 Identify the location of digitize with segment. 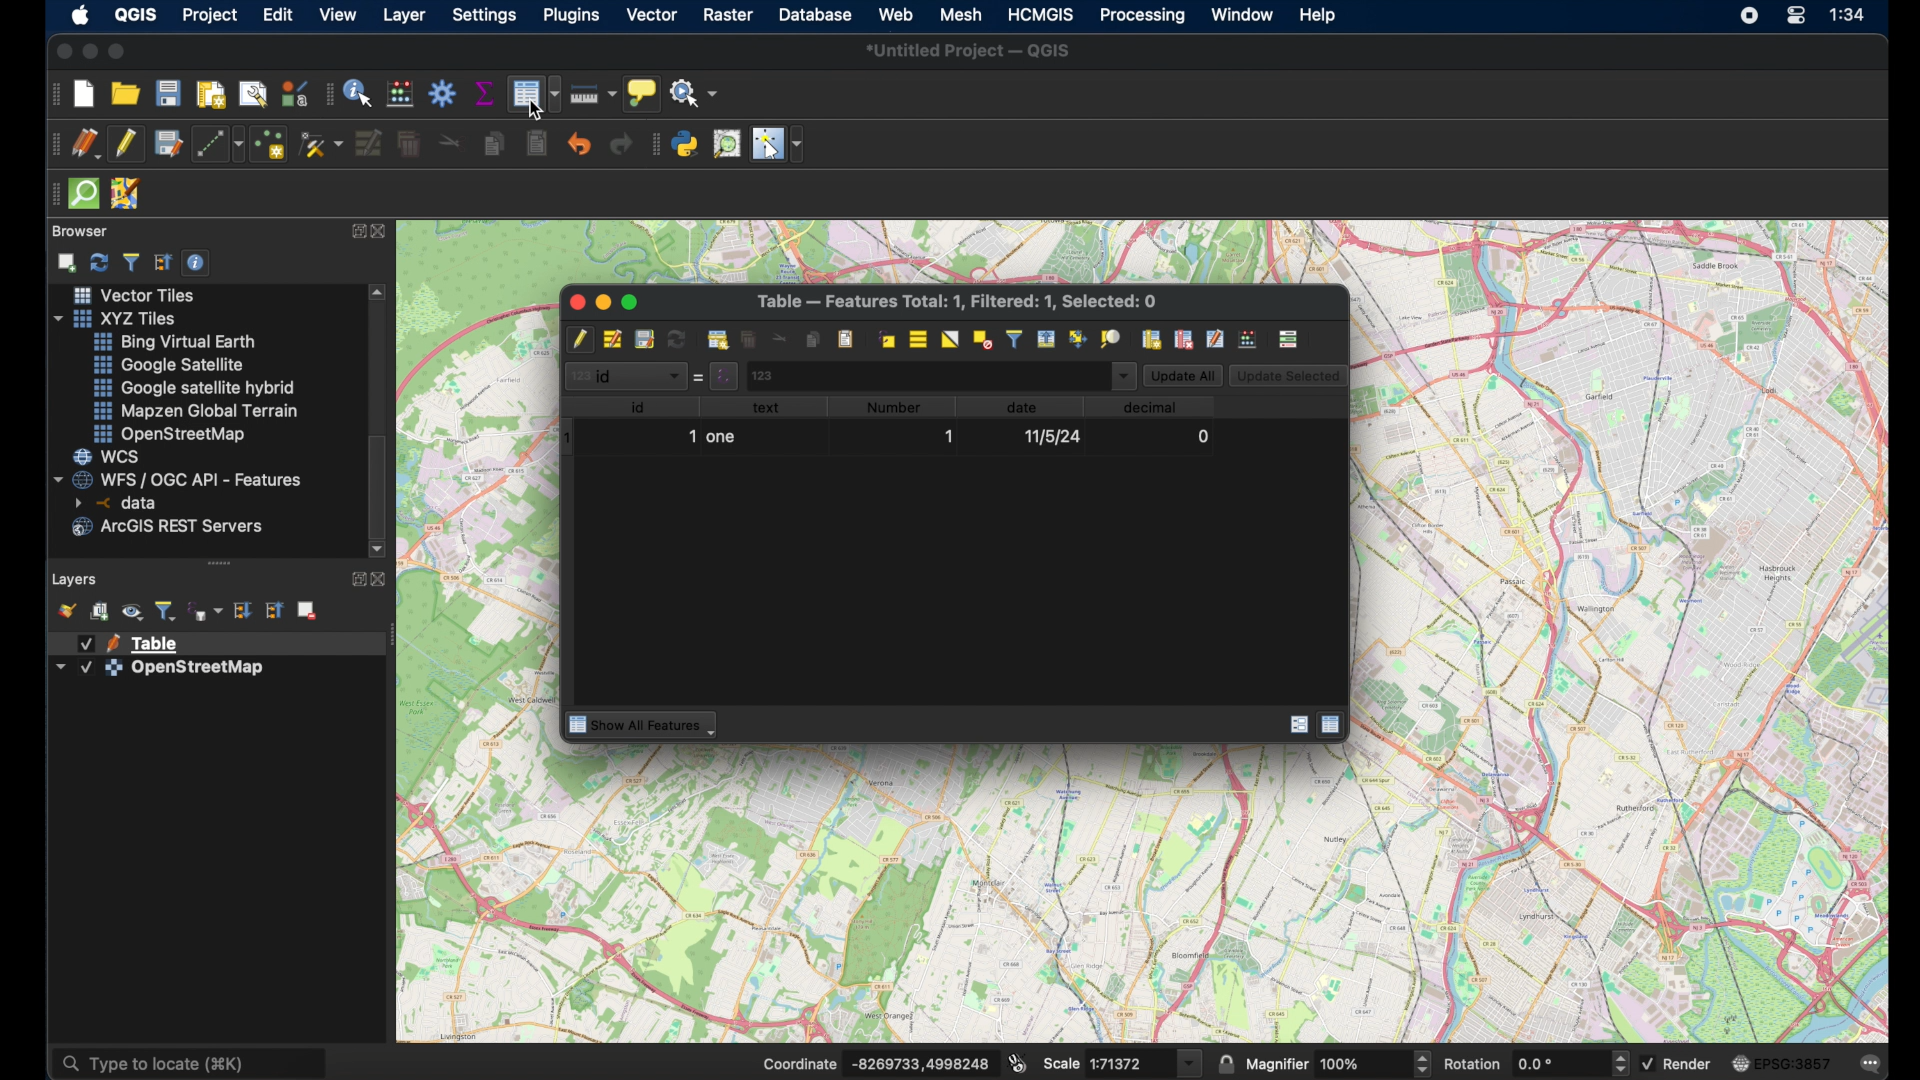
(218, 144).